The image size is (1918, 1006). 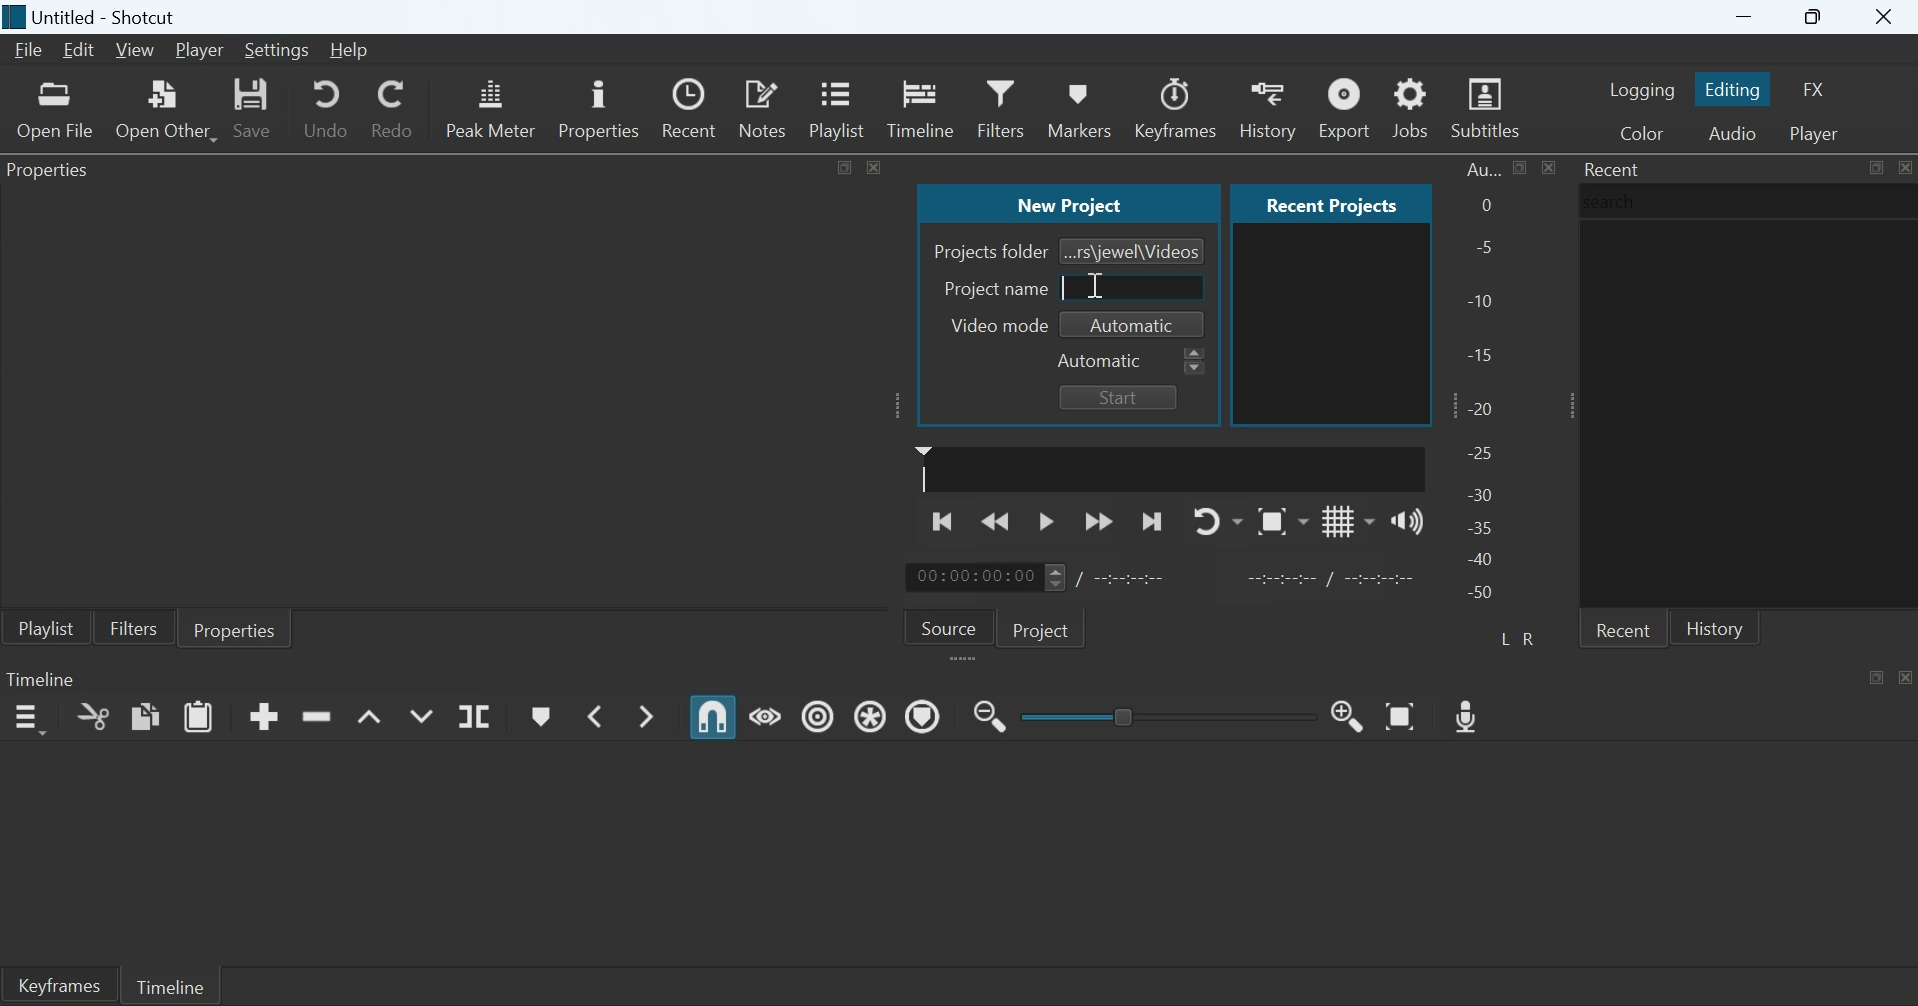 I want to click on Expand, so click(x=1566, y=405).